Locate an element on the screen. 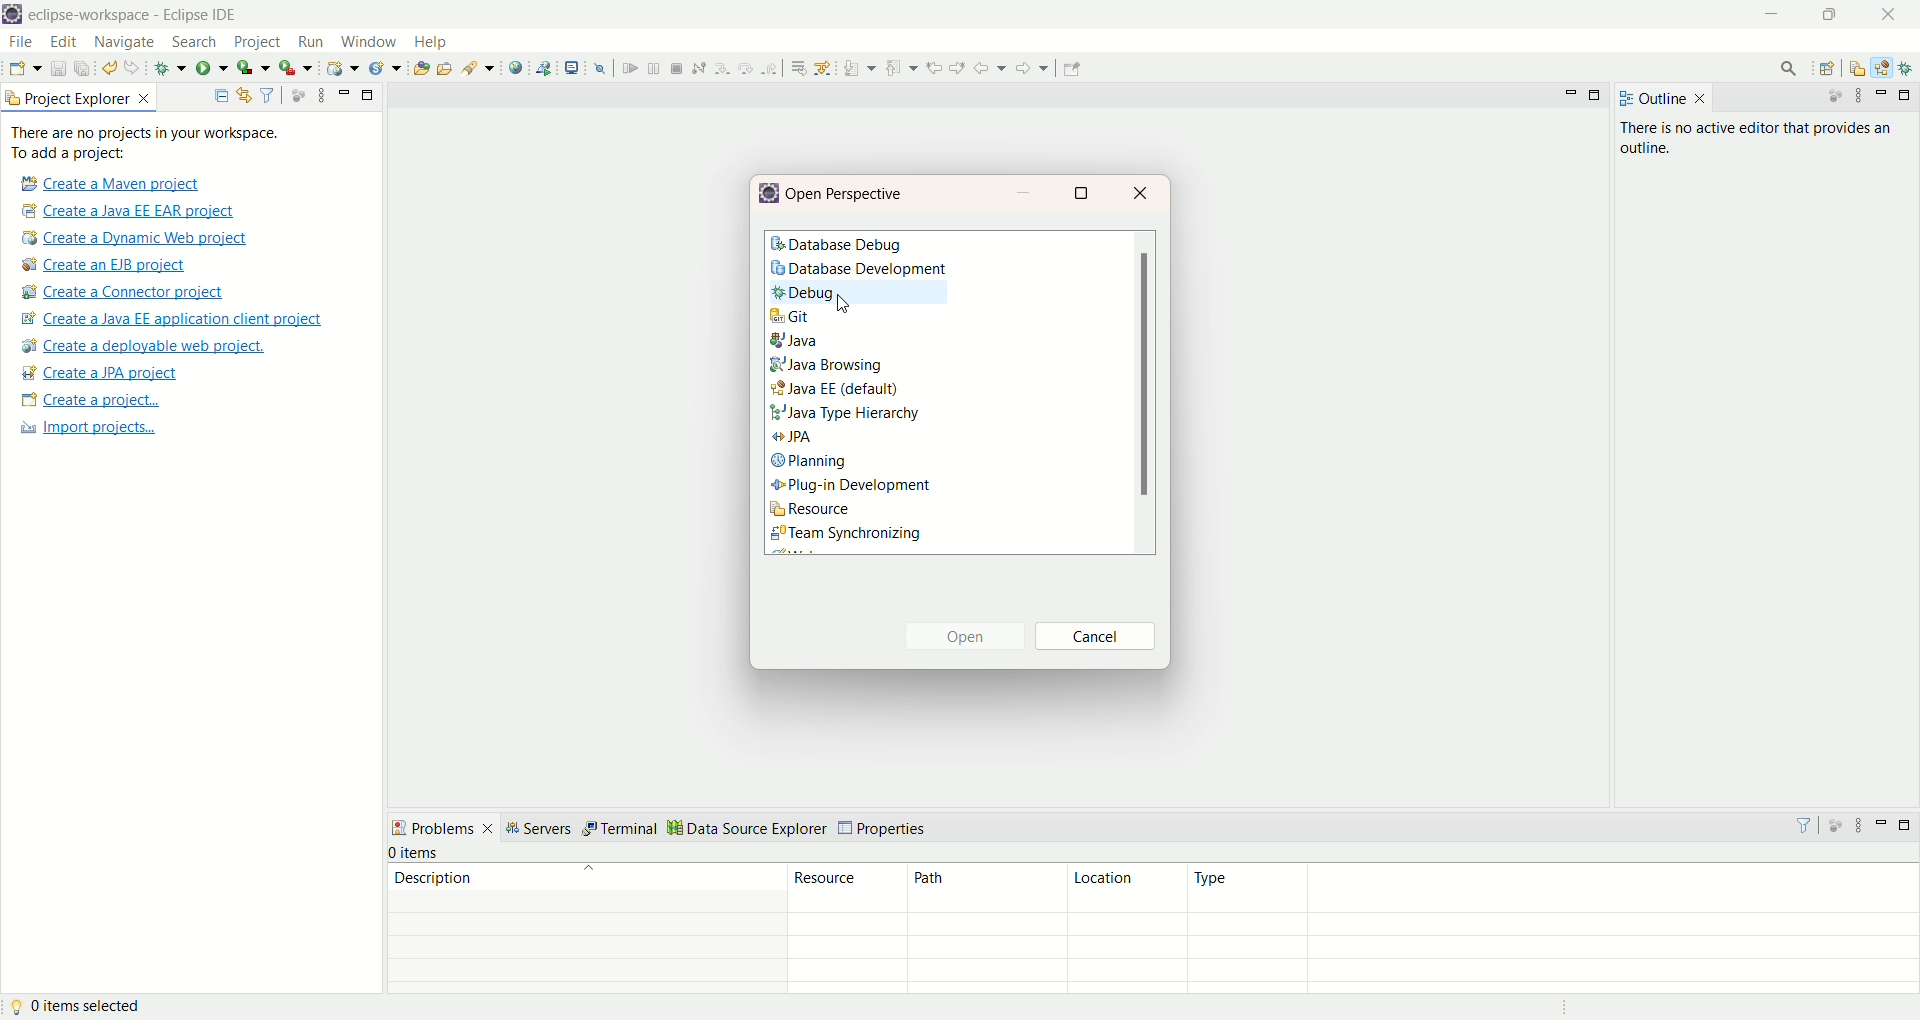 This screenshot has width=1920, height=1020. 0 item selected is located at coordinates (79, 1007).